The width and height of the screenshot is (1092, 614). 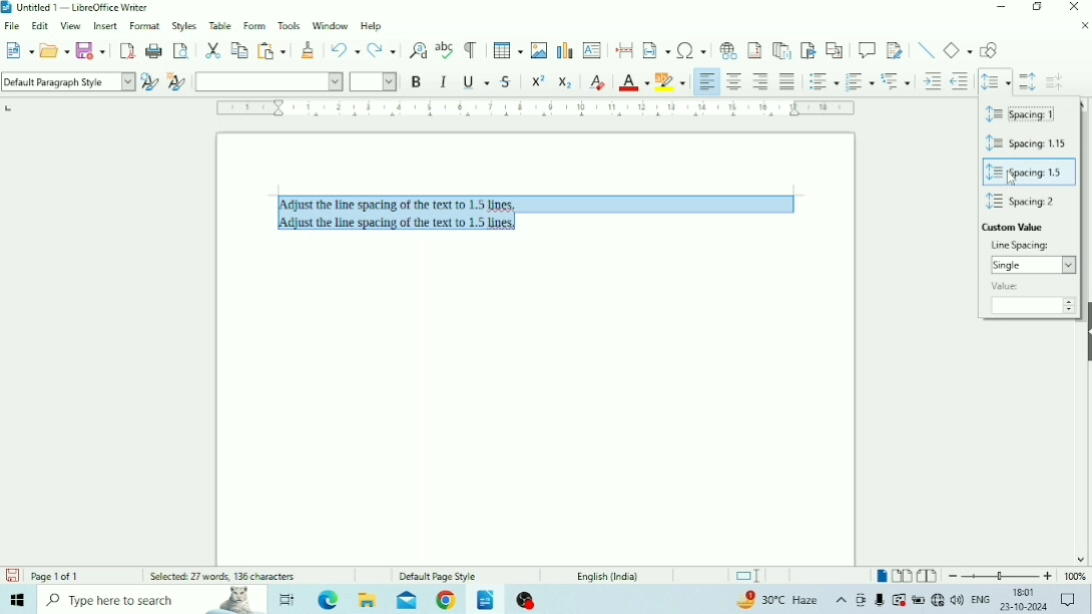 What do you see at coordinates (787, 82) in the screenshot?
I see `Justified` at bounding box center [787, 82].